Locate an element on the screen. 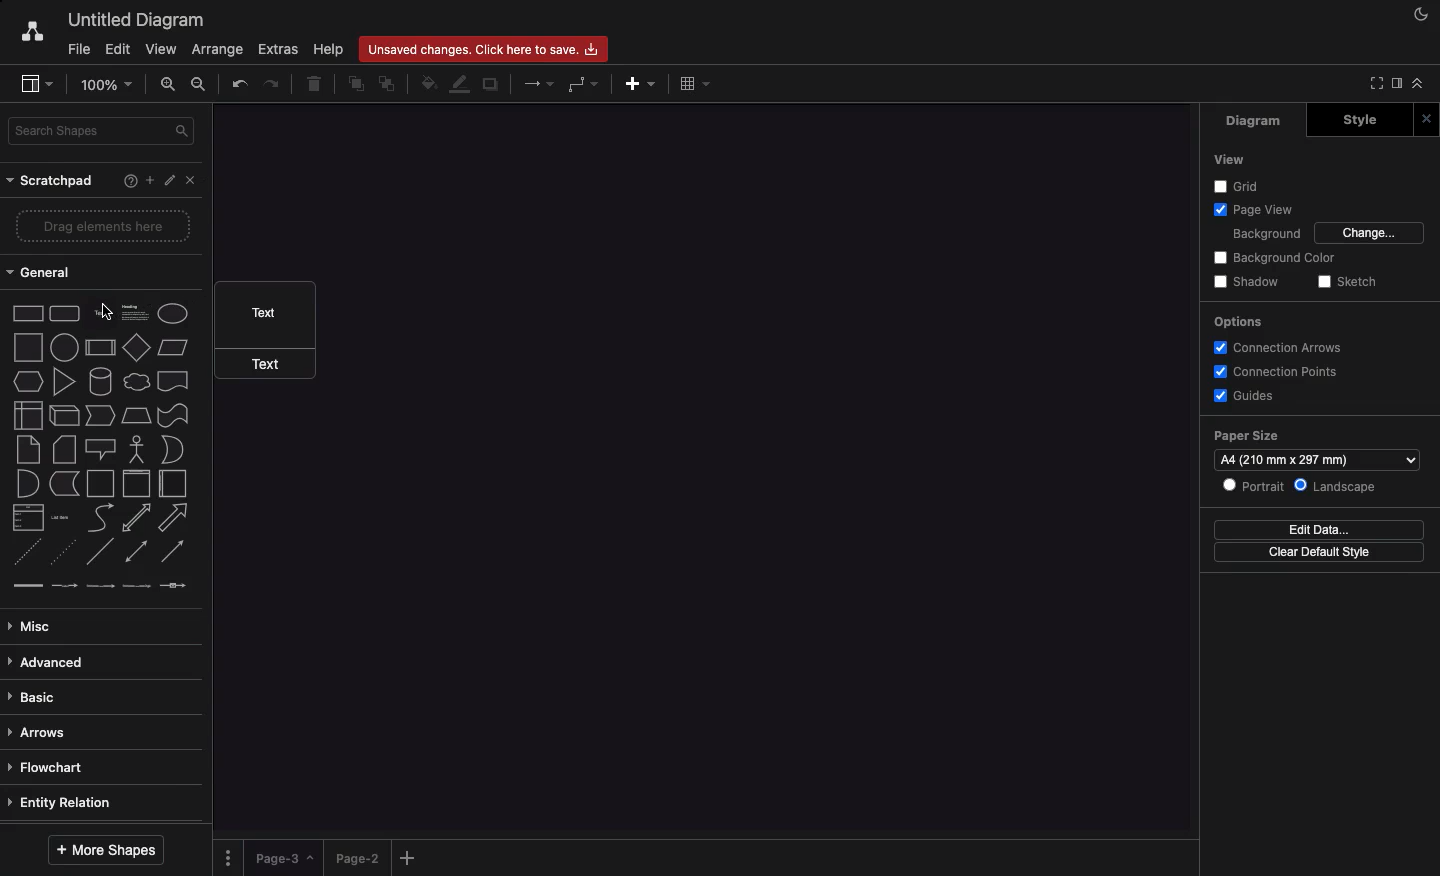 Image resolution: width=1440 pixels, height=876 pixels. Options is located at coordinates (230, 857).